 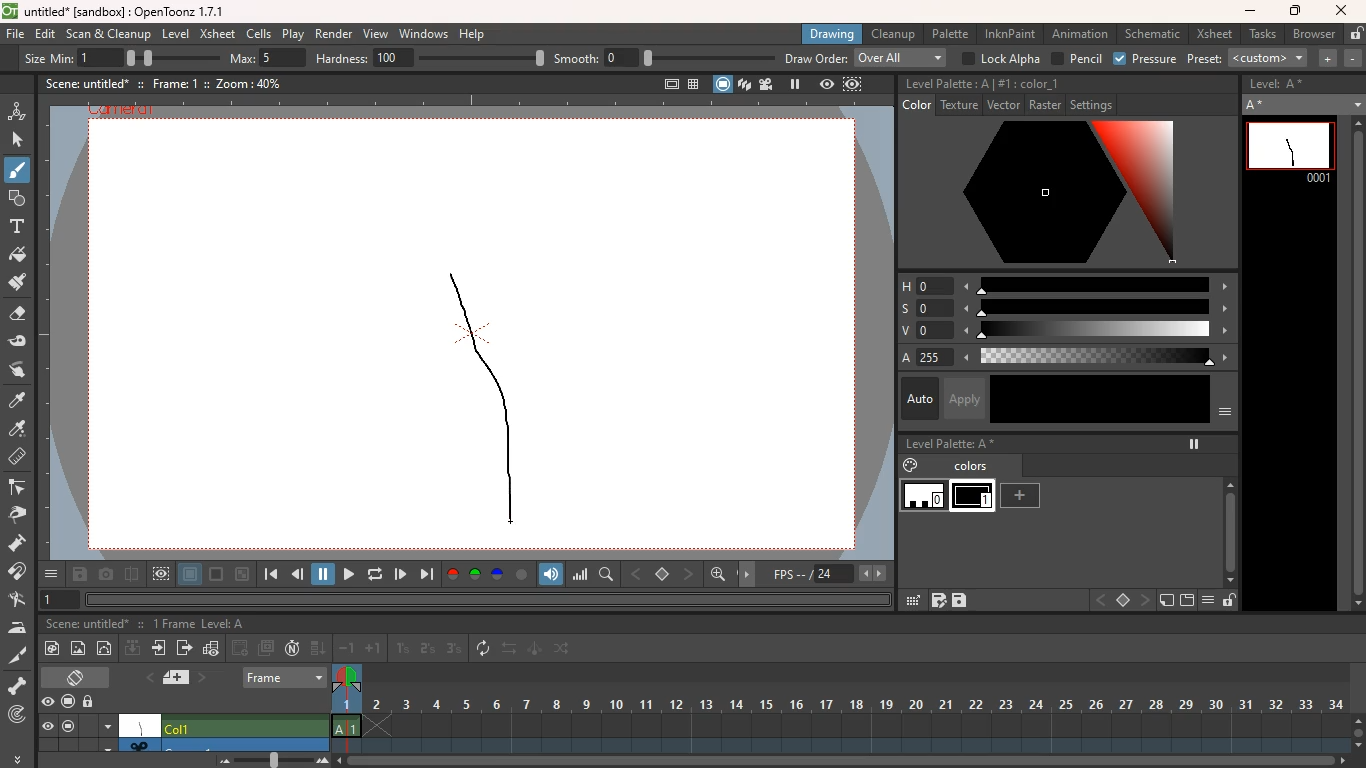 What do you see at coordinates (1097, 332) in the screenshot?
I see `scale` at bounding box center [1097, 332].